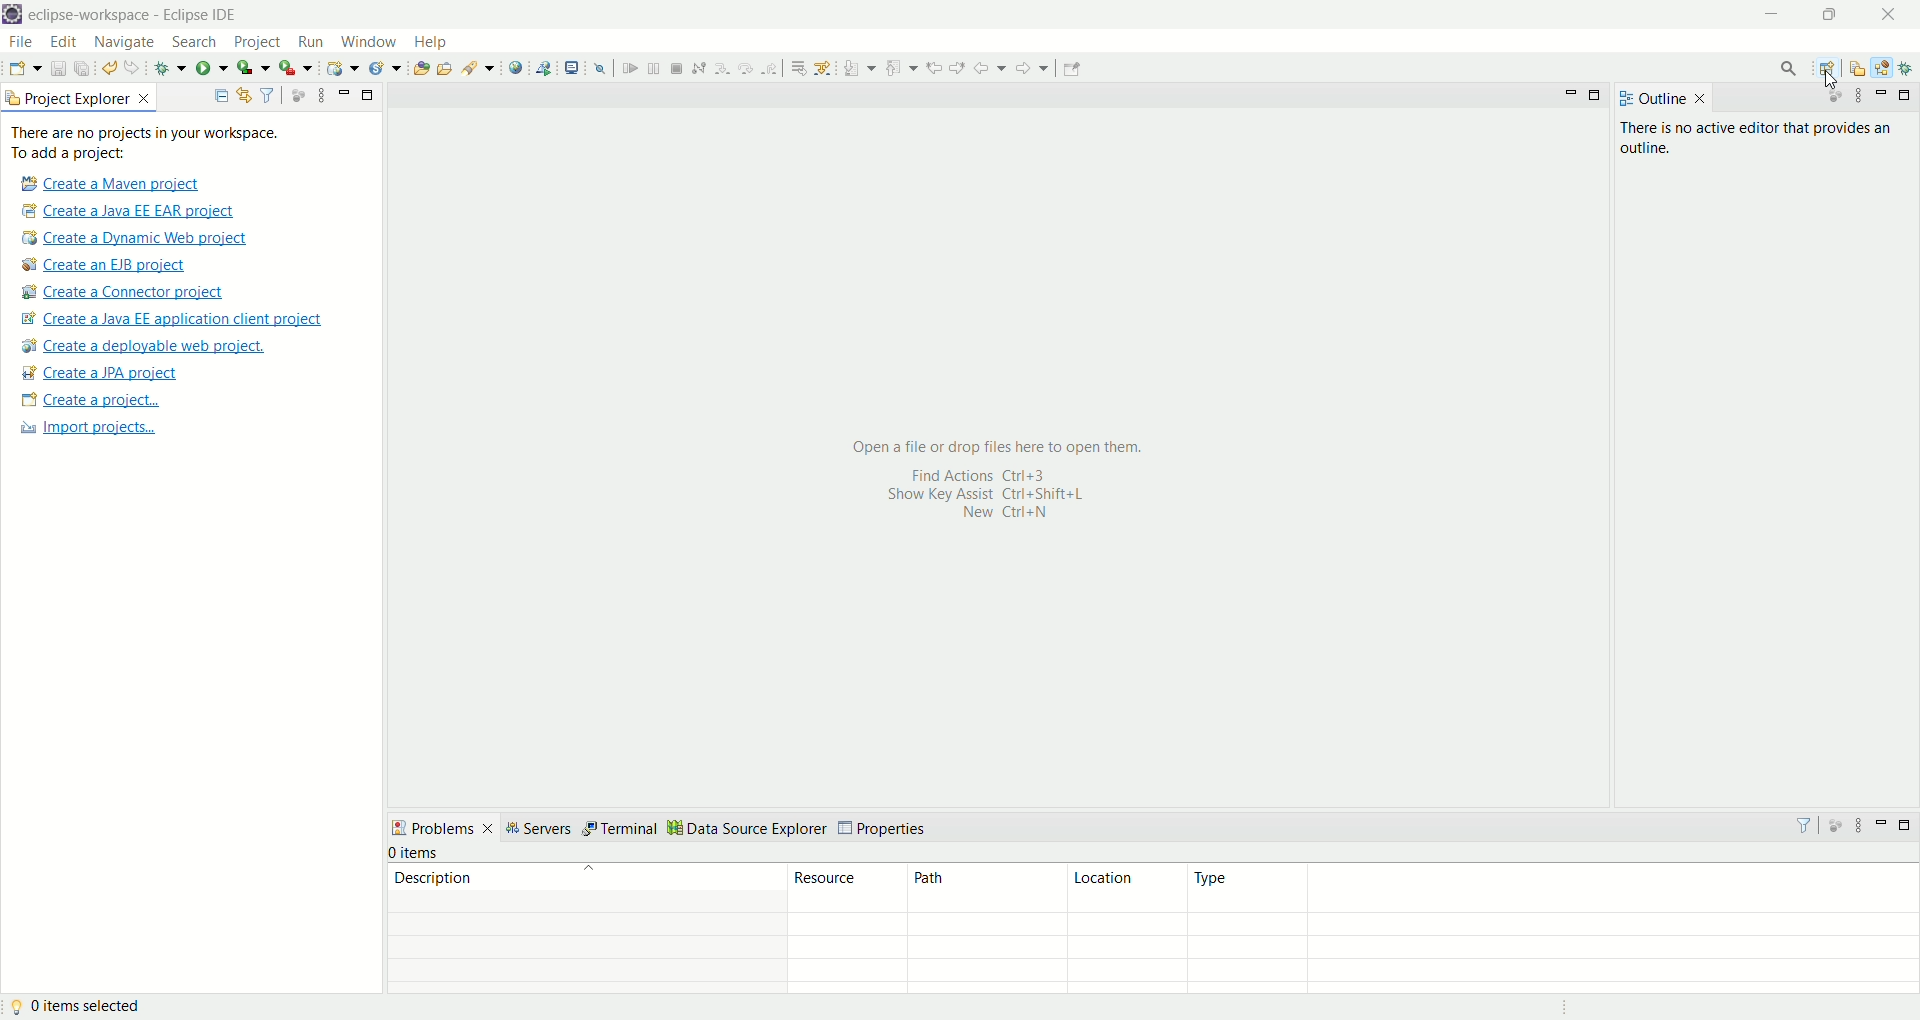 This screenshot has width=1920, height=1020. What do you see at coordinates (309, 45) in the screenshot?
I see `run` at bounding box center [309, 45].